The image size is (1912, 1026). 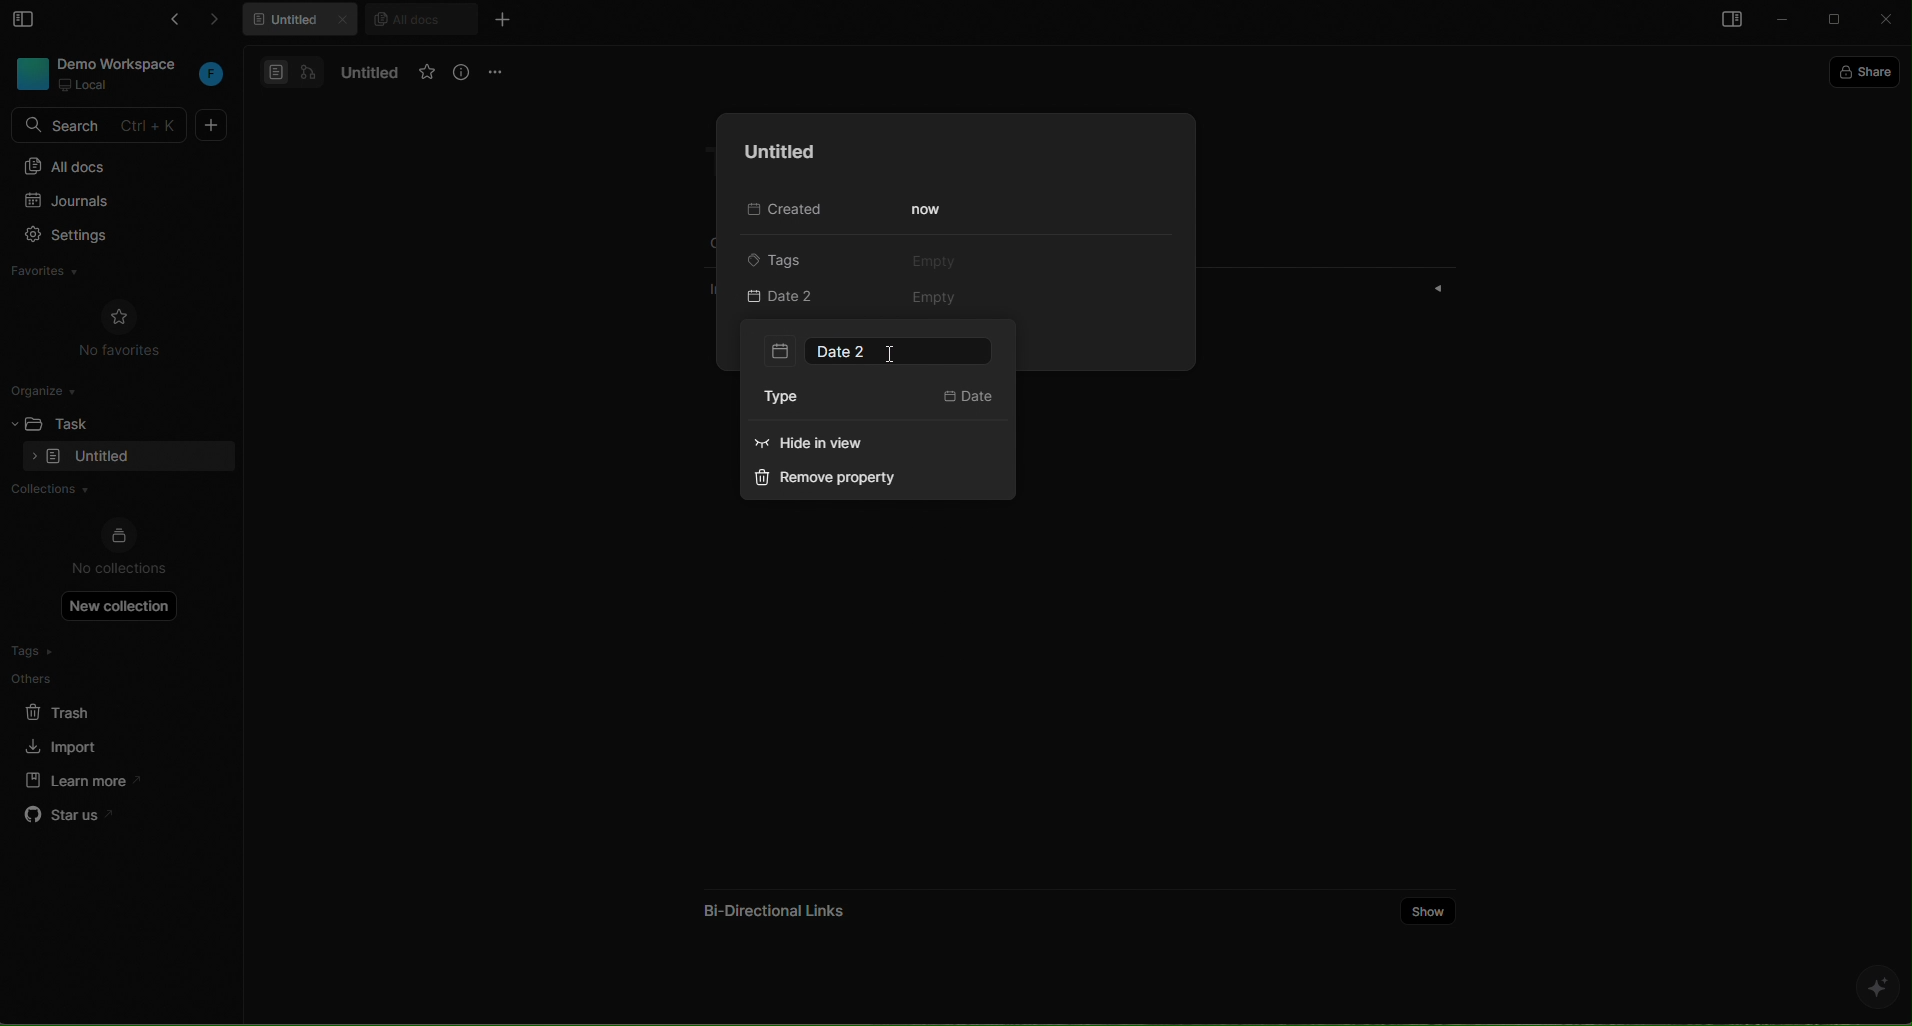 I want to click on trash, so click(x=74, y=709).